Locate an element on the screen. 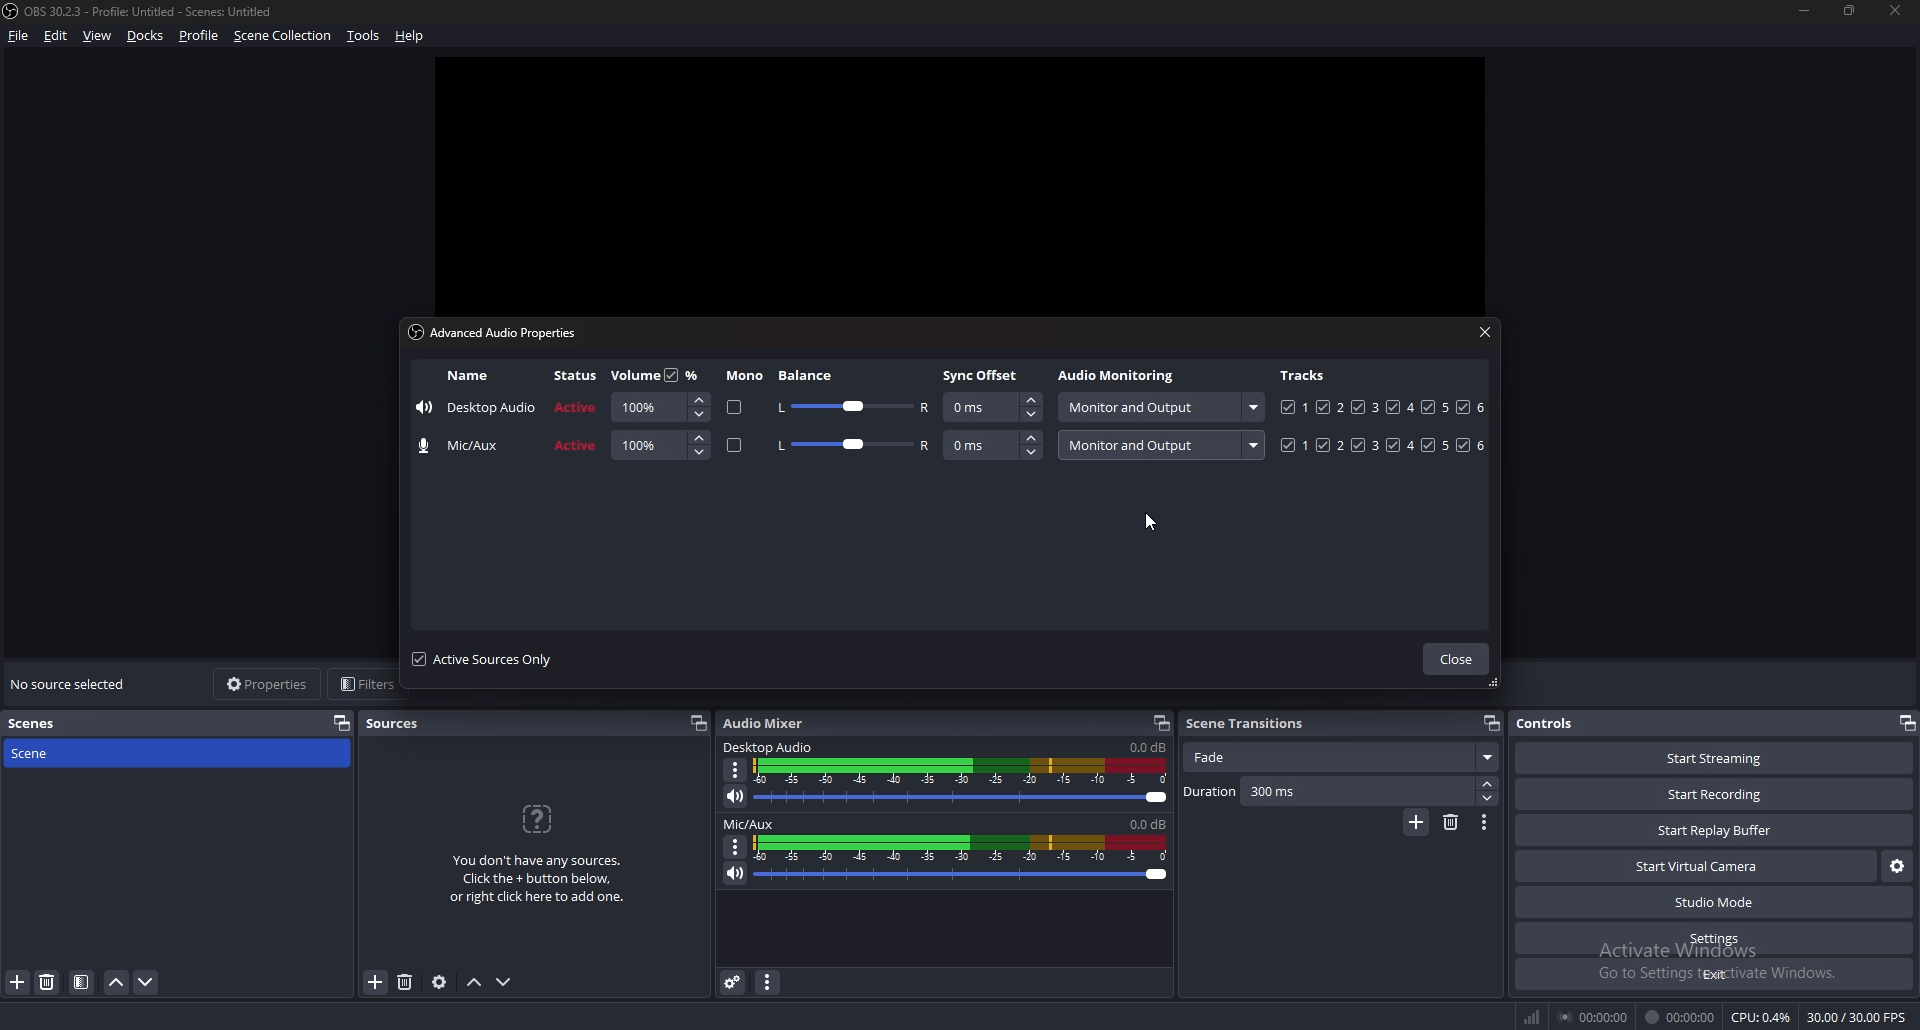  start replay buffer is located at coordinates (1715, 830).